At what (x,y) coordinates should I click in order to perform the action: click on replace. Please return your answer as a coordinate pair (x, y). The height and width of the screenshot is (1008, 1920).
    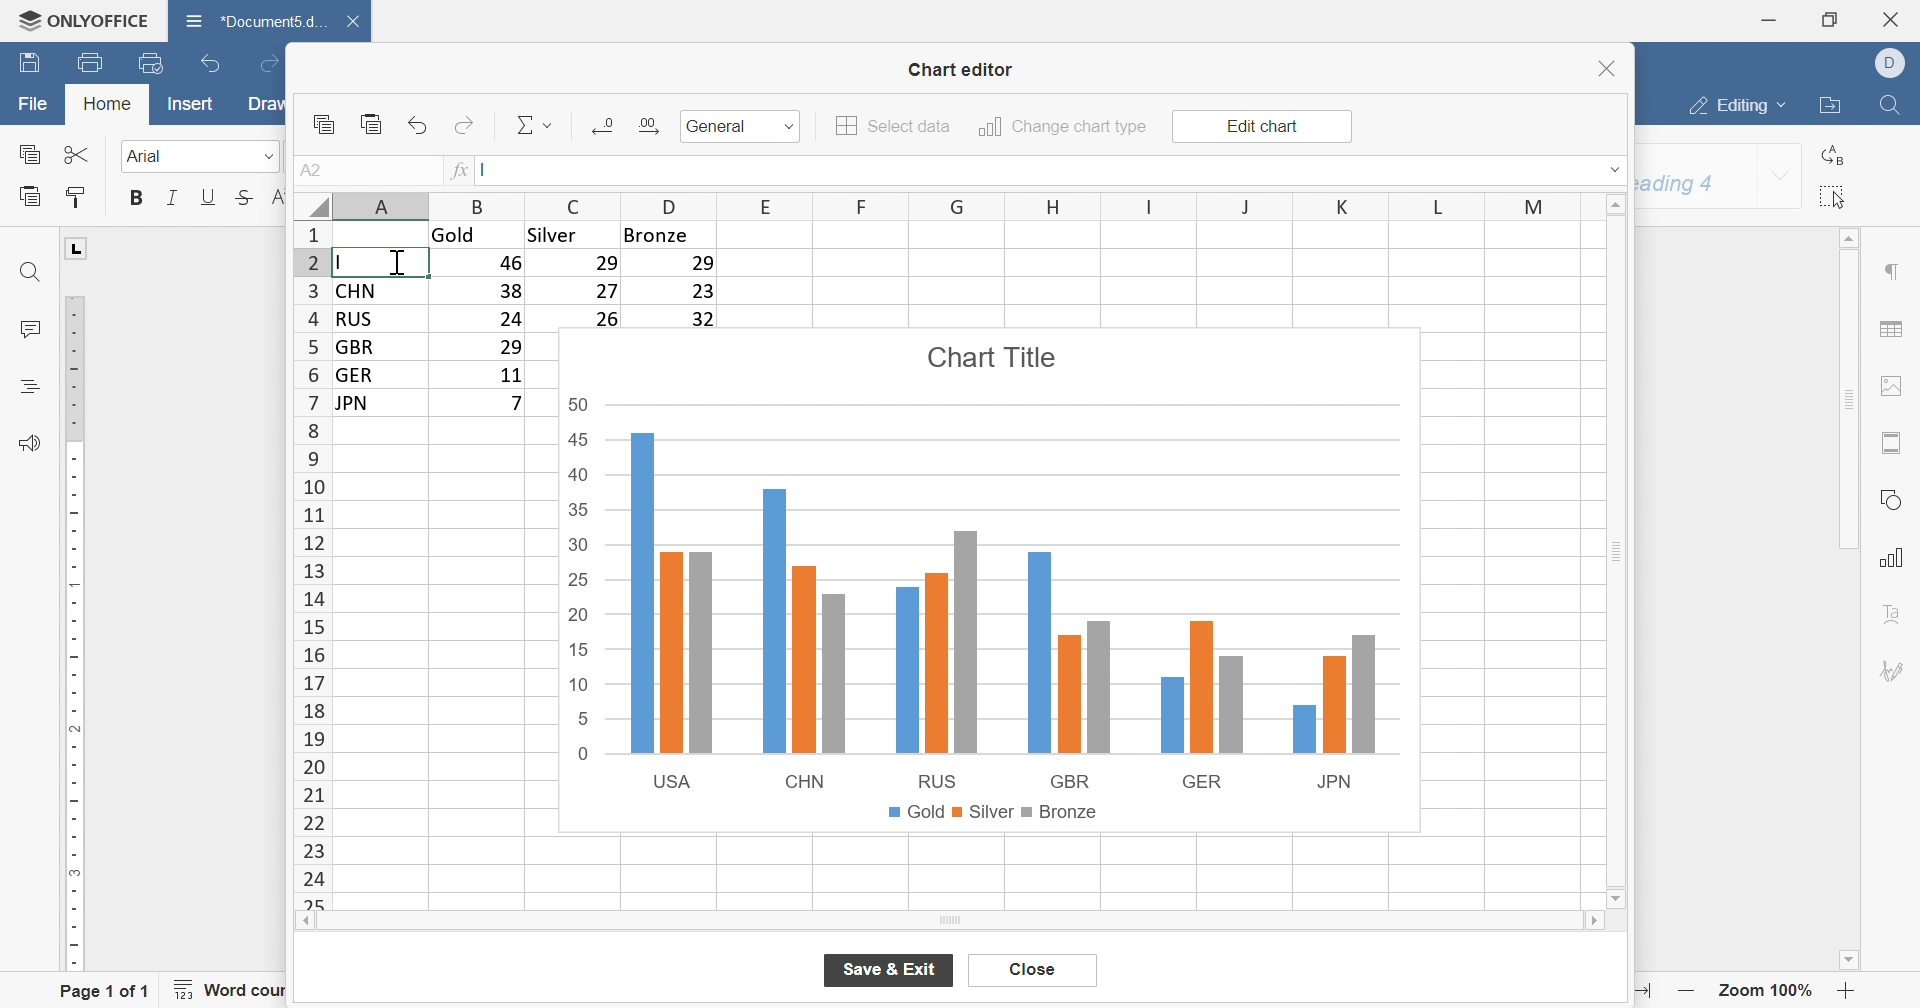
    Looking at the image, I should click on (1837, 156).